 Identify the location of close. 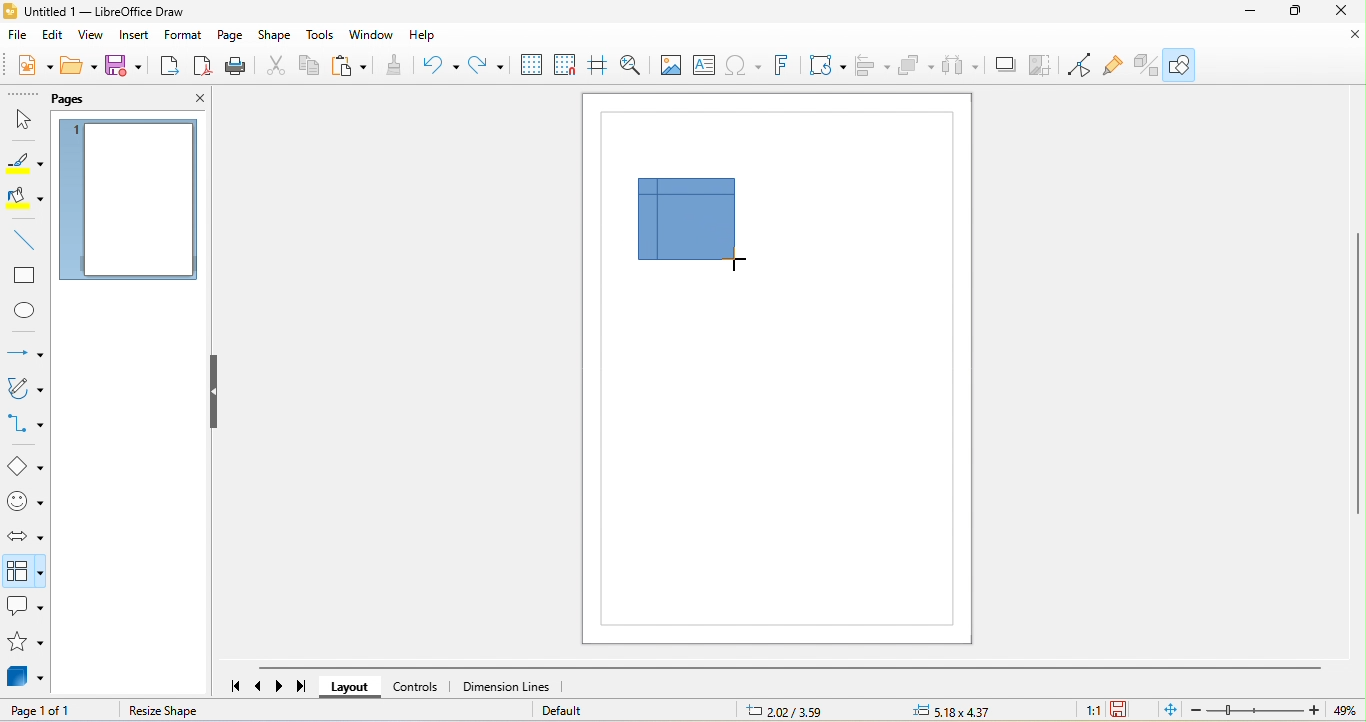
(187, 100).